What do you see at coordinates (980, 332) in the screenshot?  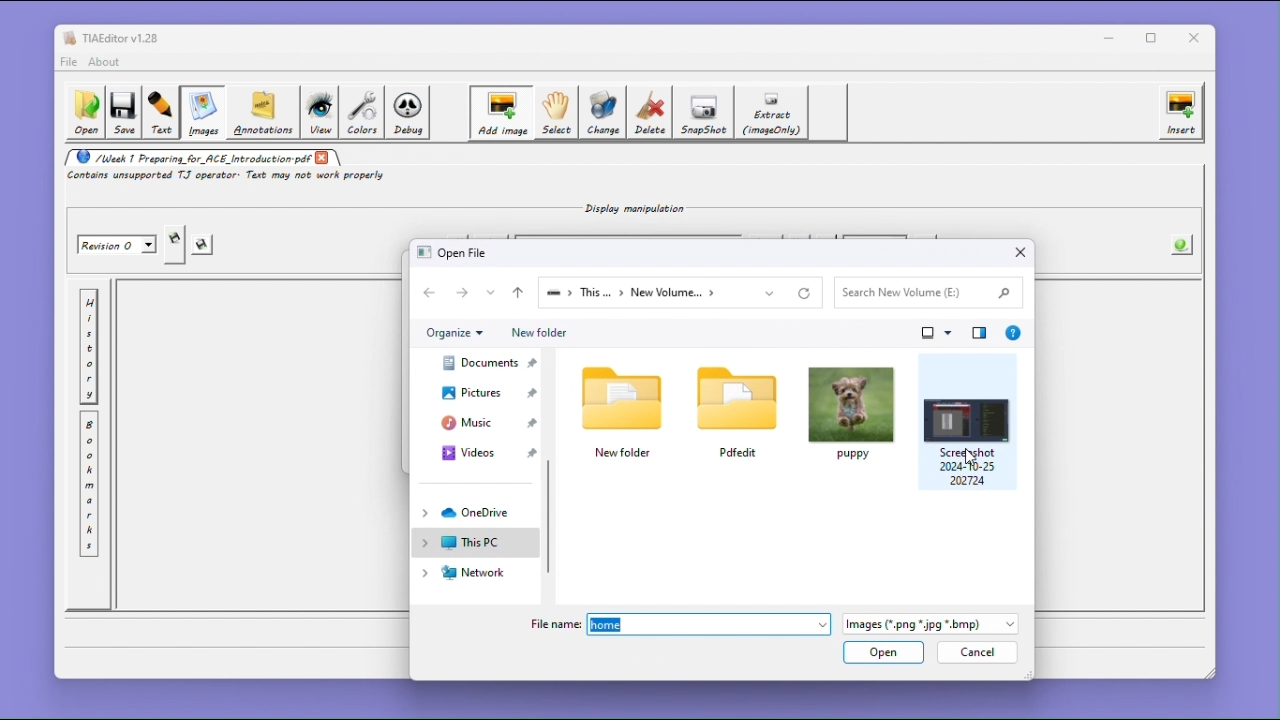 I see `show preview pane` at bounding box center [980, 332].